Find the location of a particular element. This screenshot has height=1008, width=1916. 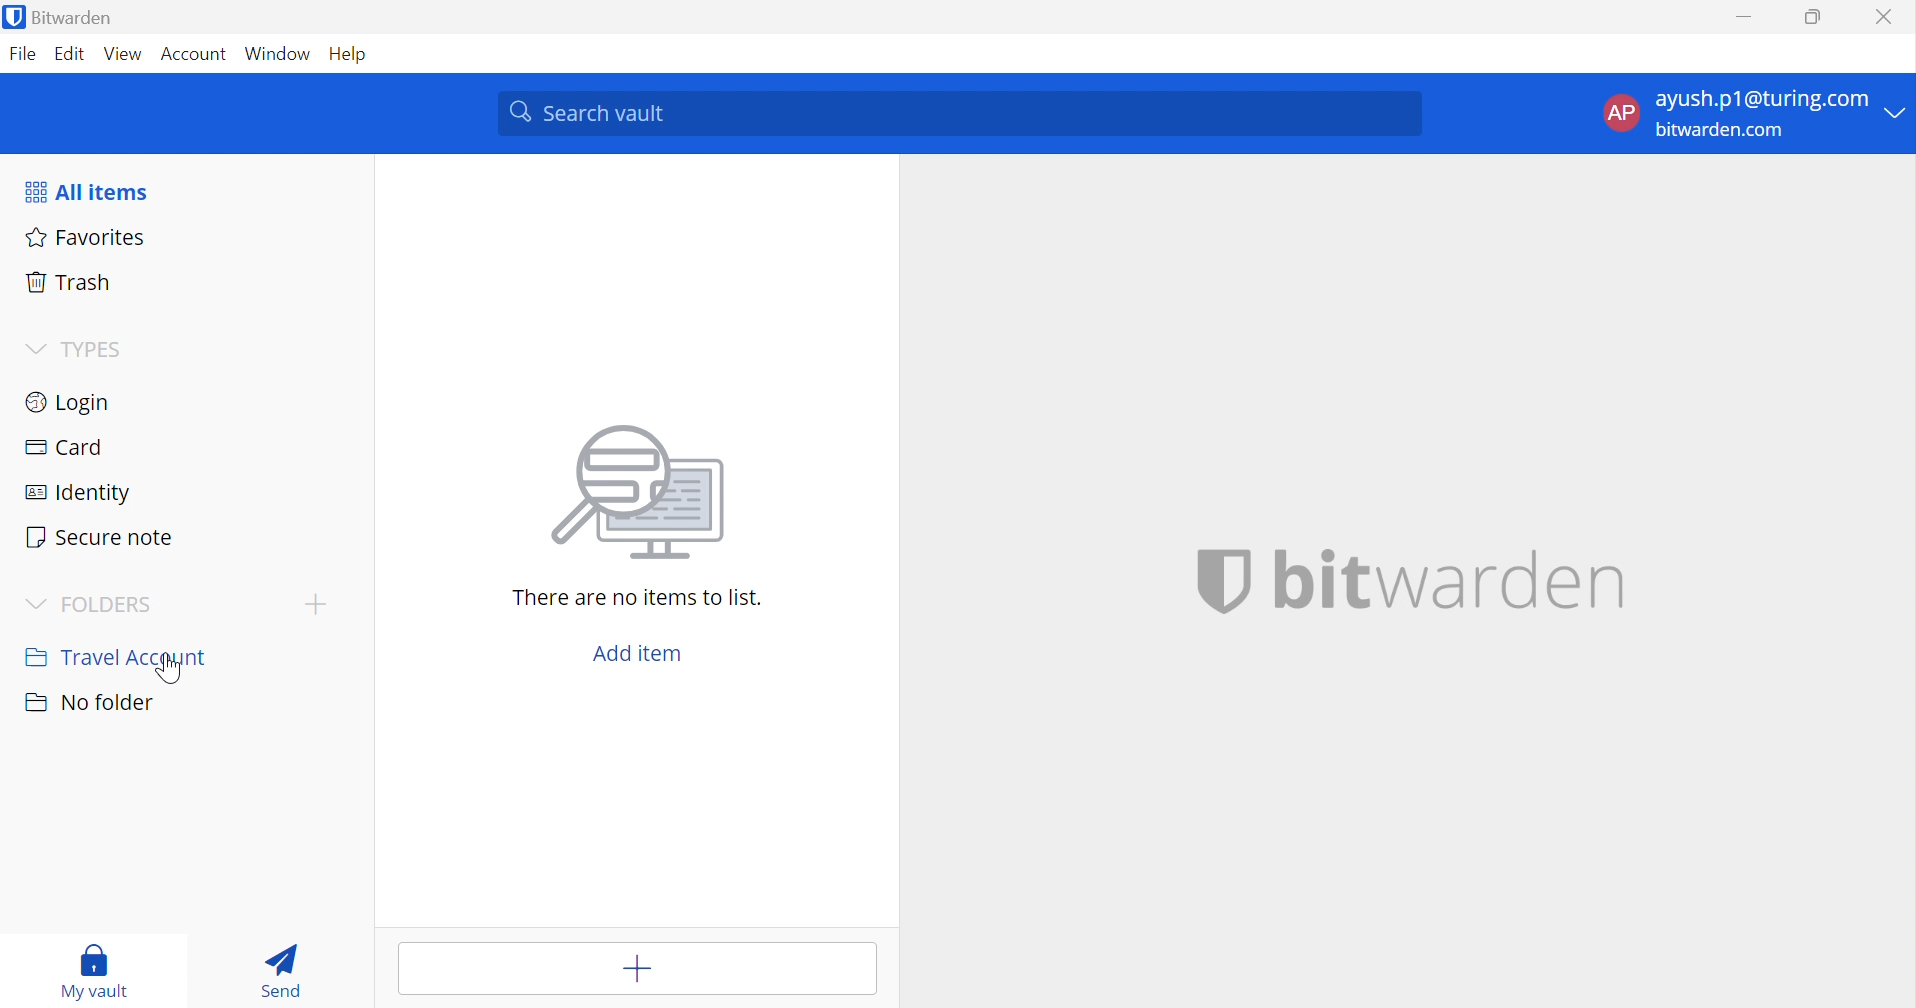

File is located at coordinates (26, 53).